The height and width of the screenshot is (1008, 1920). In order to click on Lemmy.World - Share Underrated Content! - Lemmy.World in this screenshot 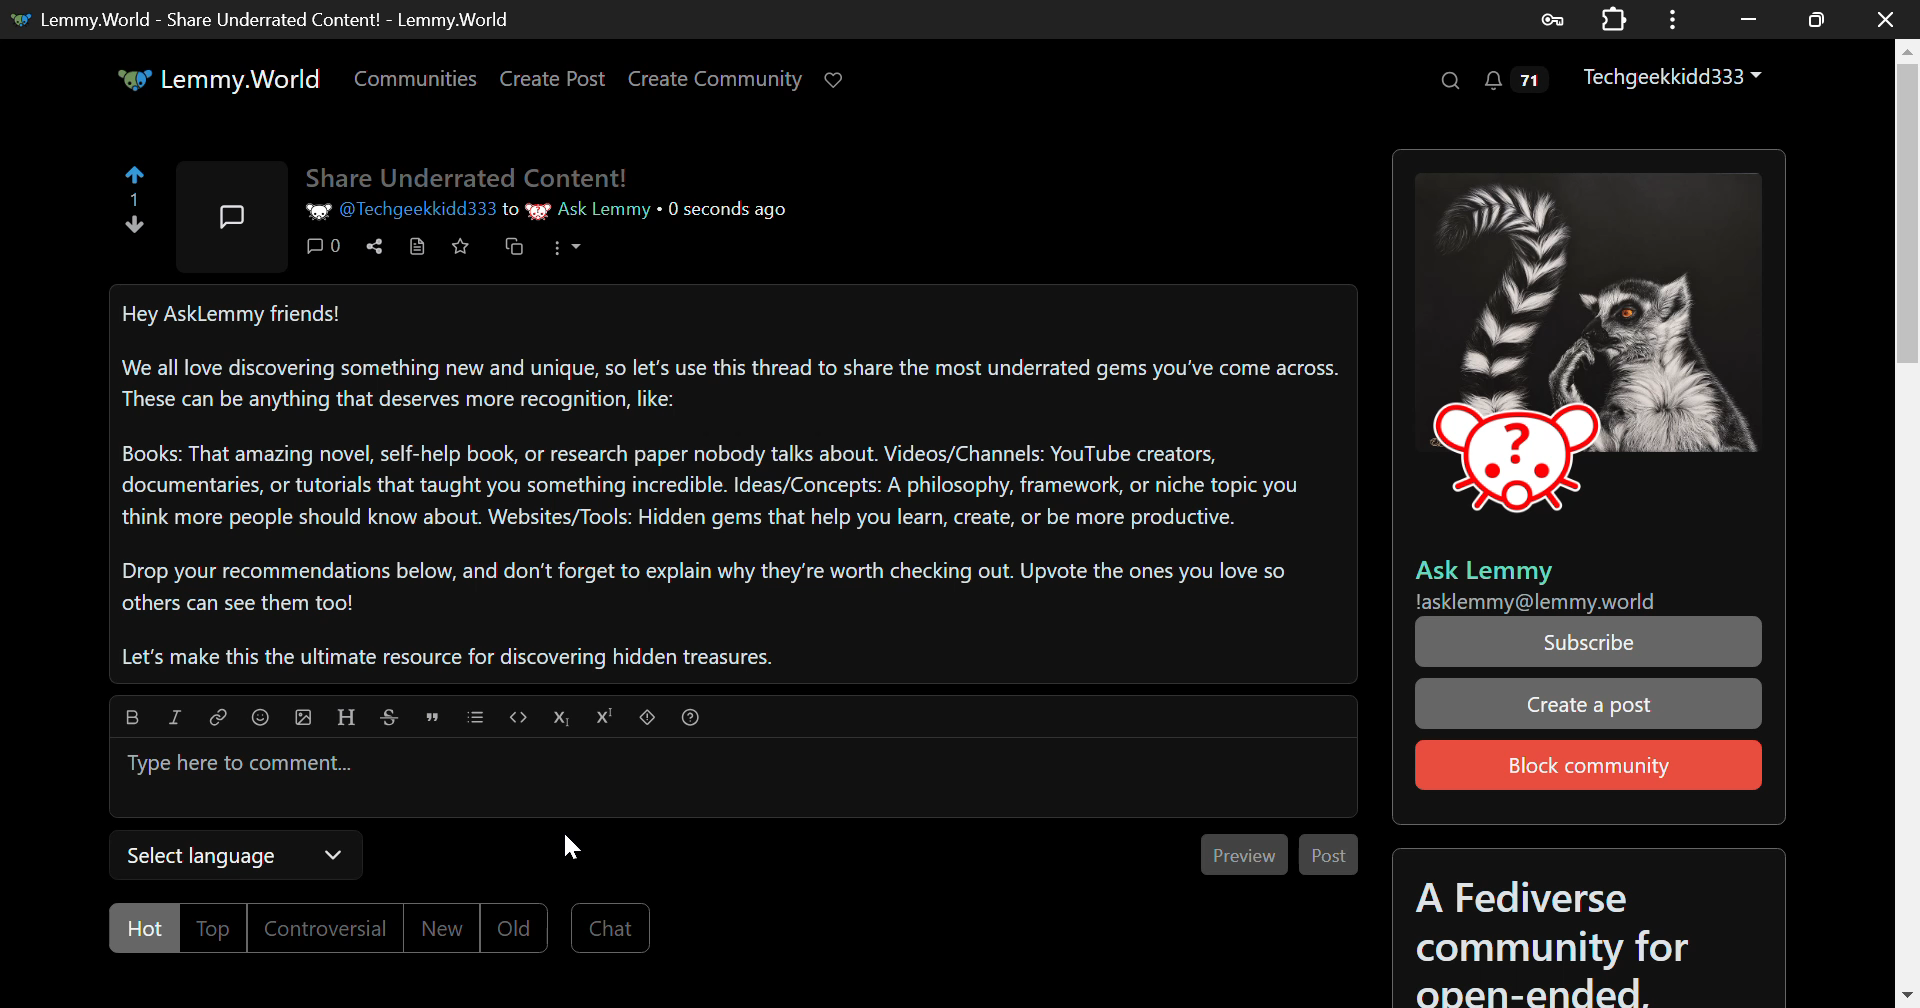, I will do `click(271, 19)`.